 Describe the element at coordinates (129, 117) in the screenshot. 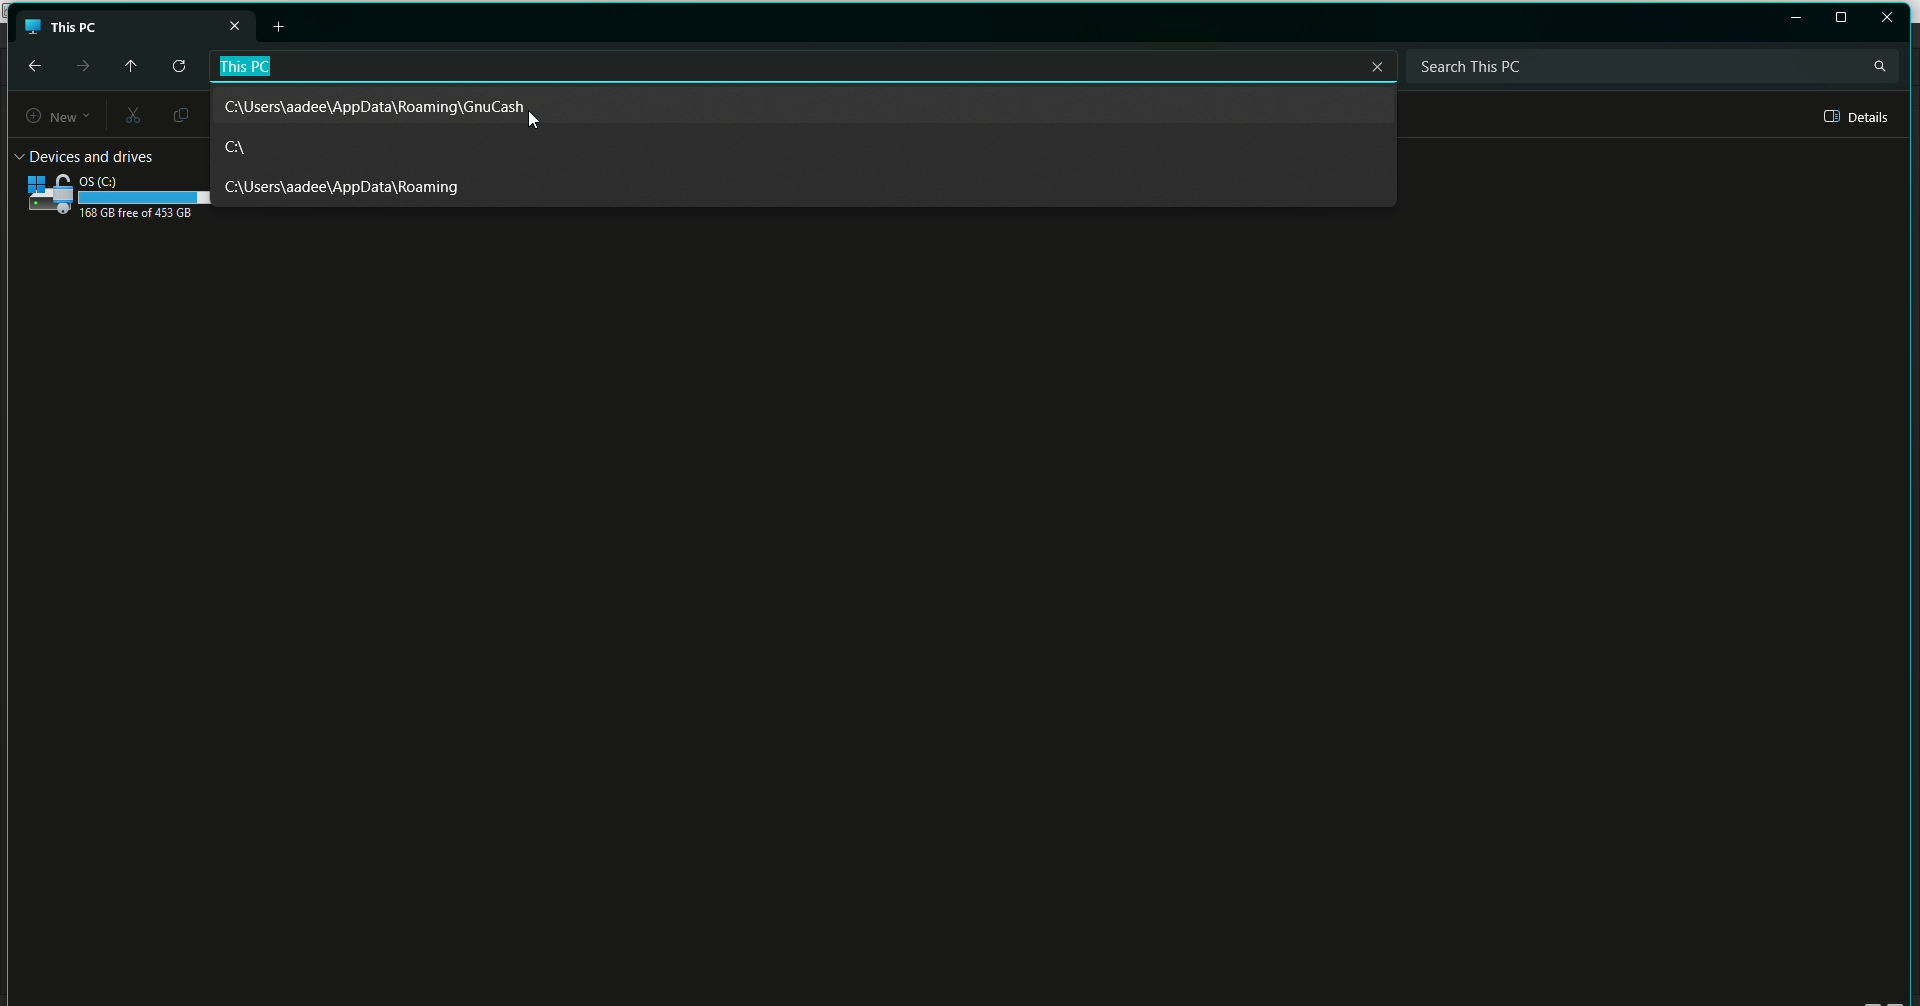

I see `Cut` at that location.